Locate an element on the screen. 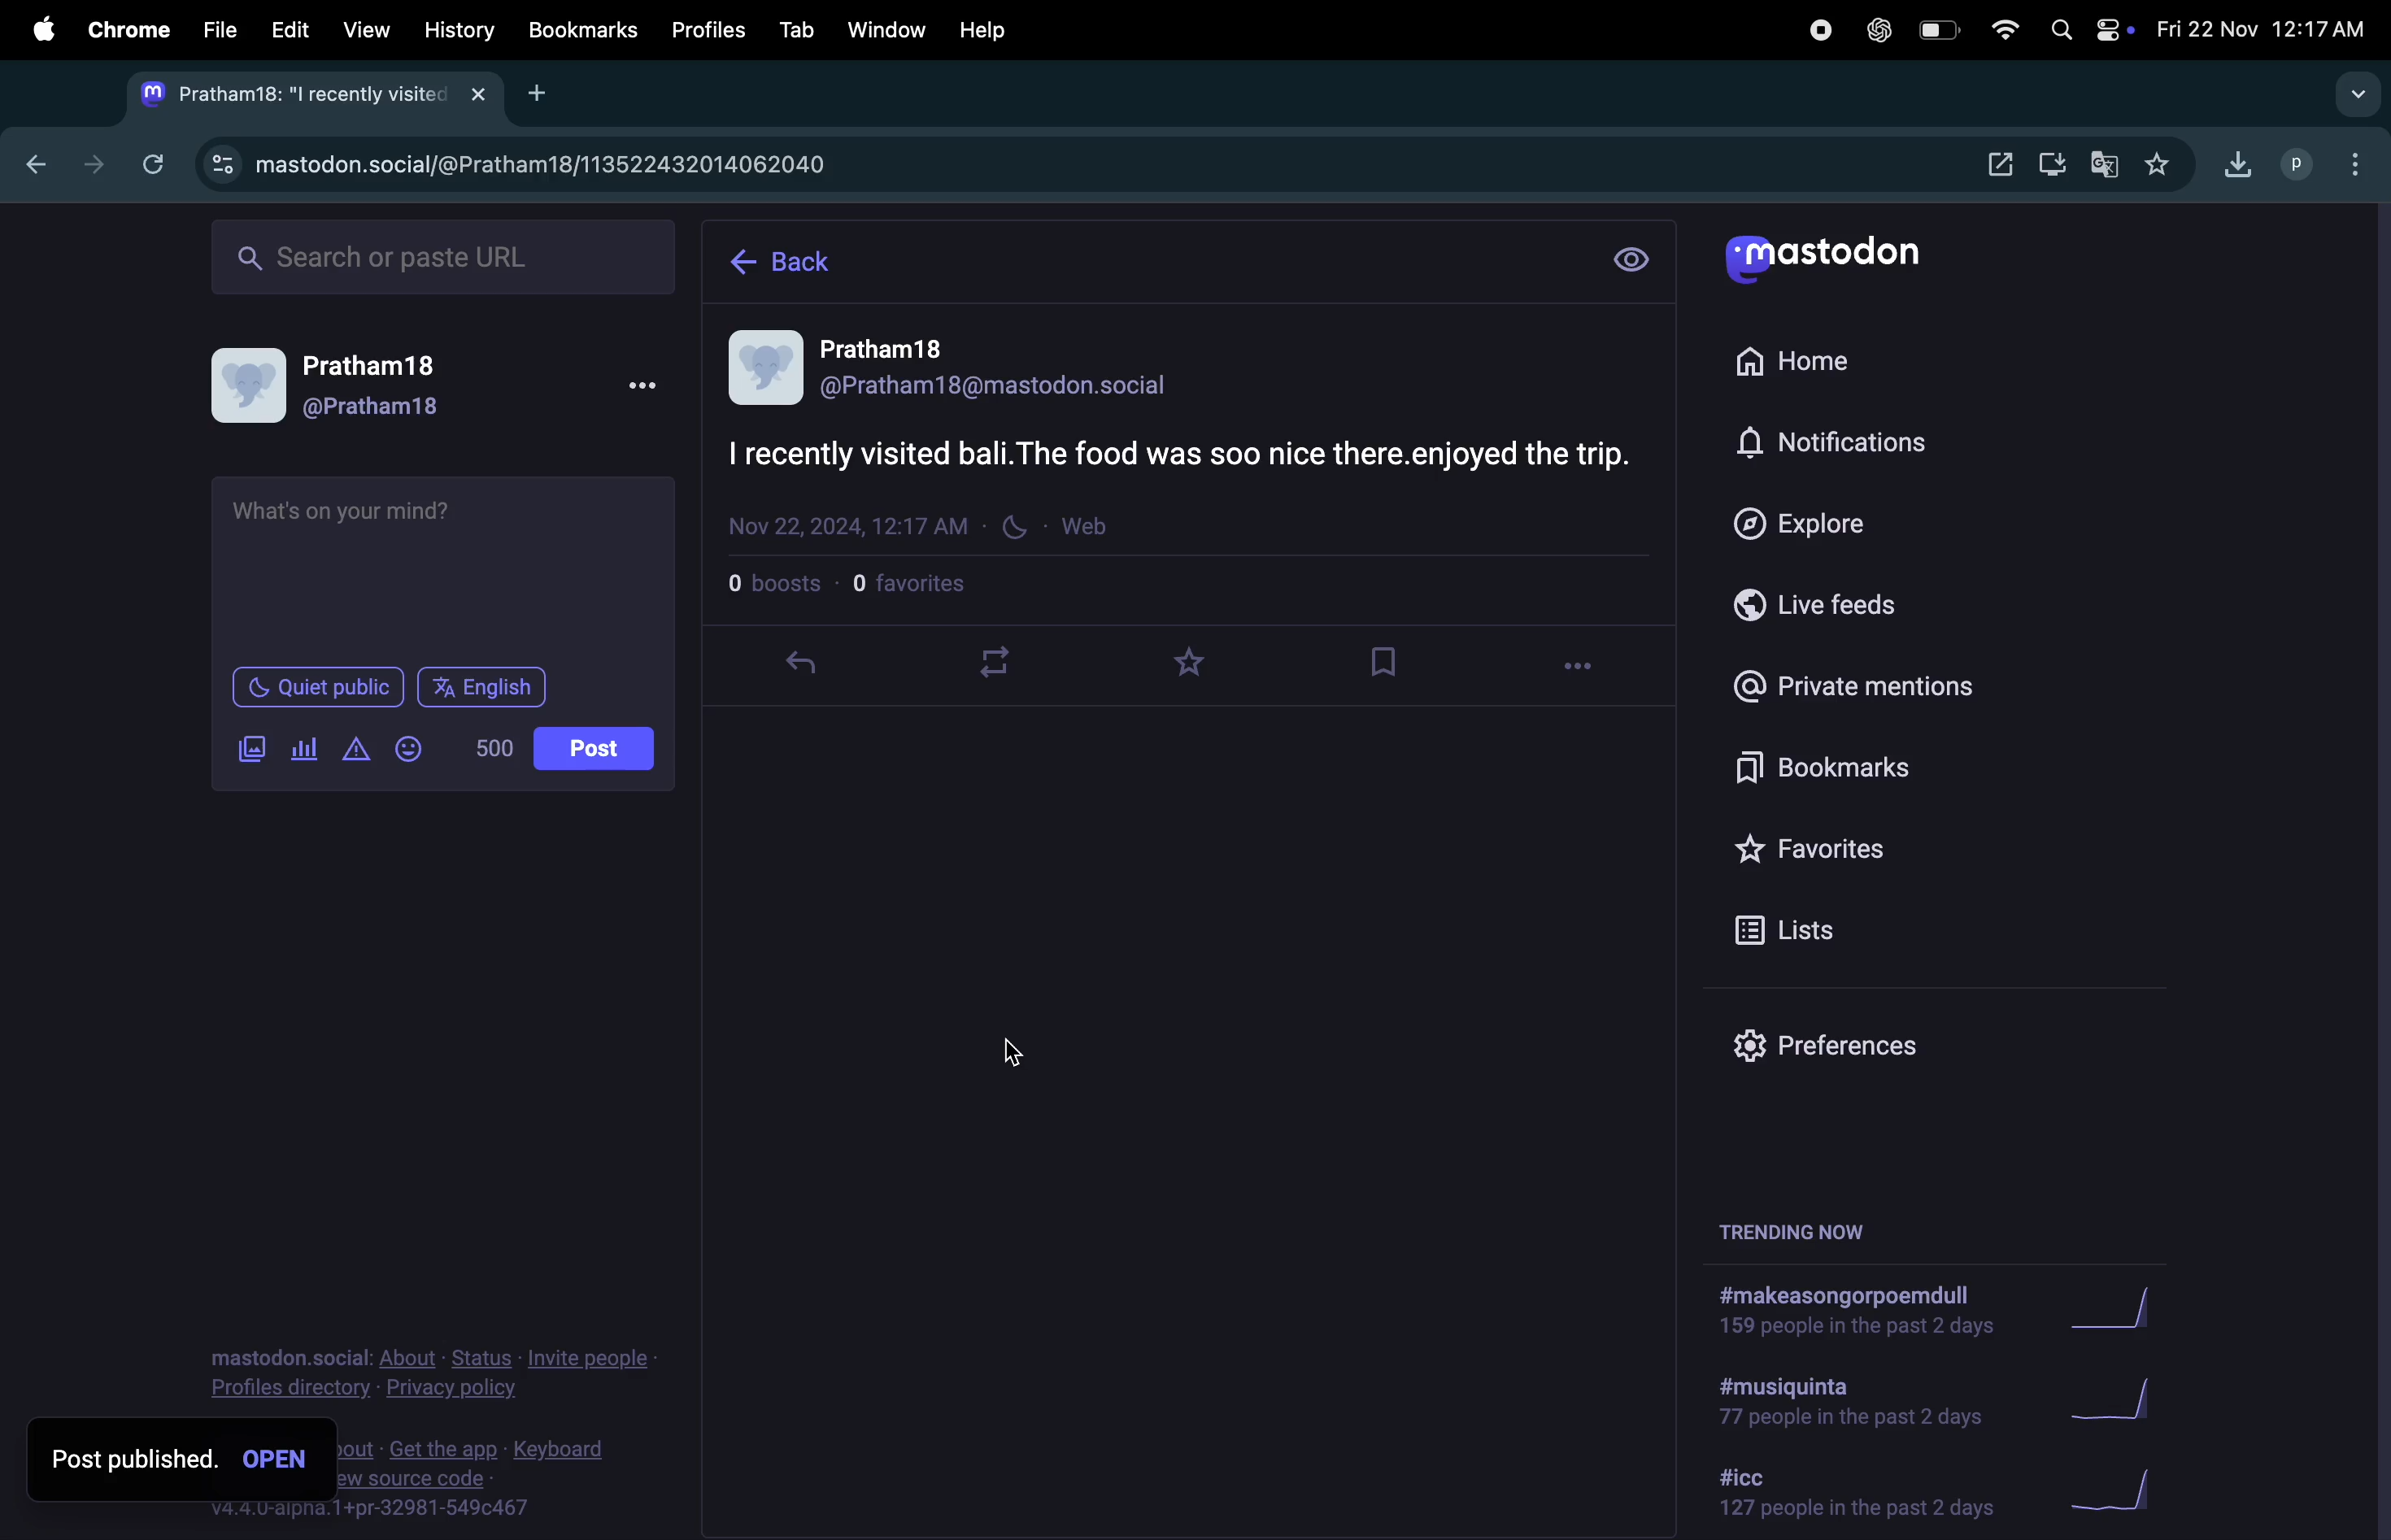 The height and width of the screenshot is (1540, 2391). poles is located at coordinates (301, 747).